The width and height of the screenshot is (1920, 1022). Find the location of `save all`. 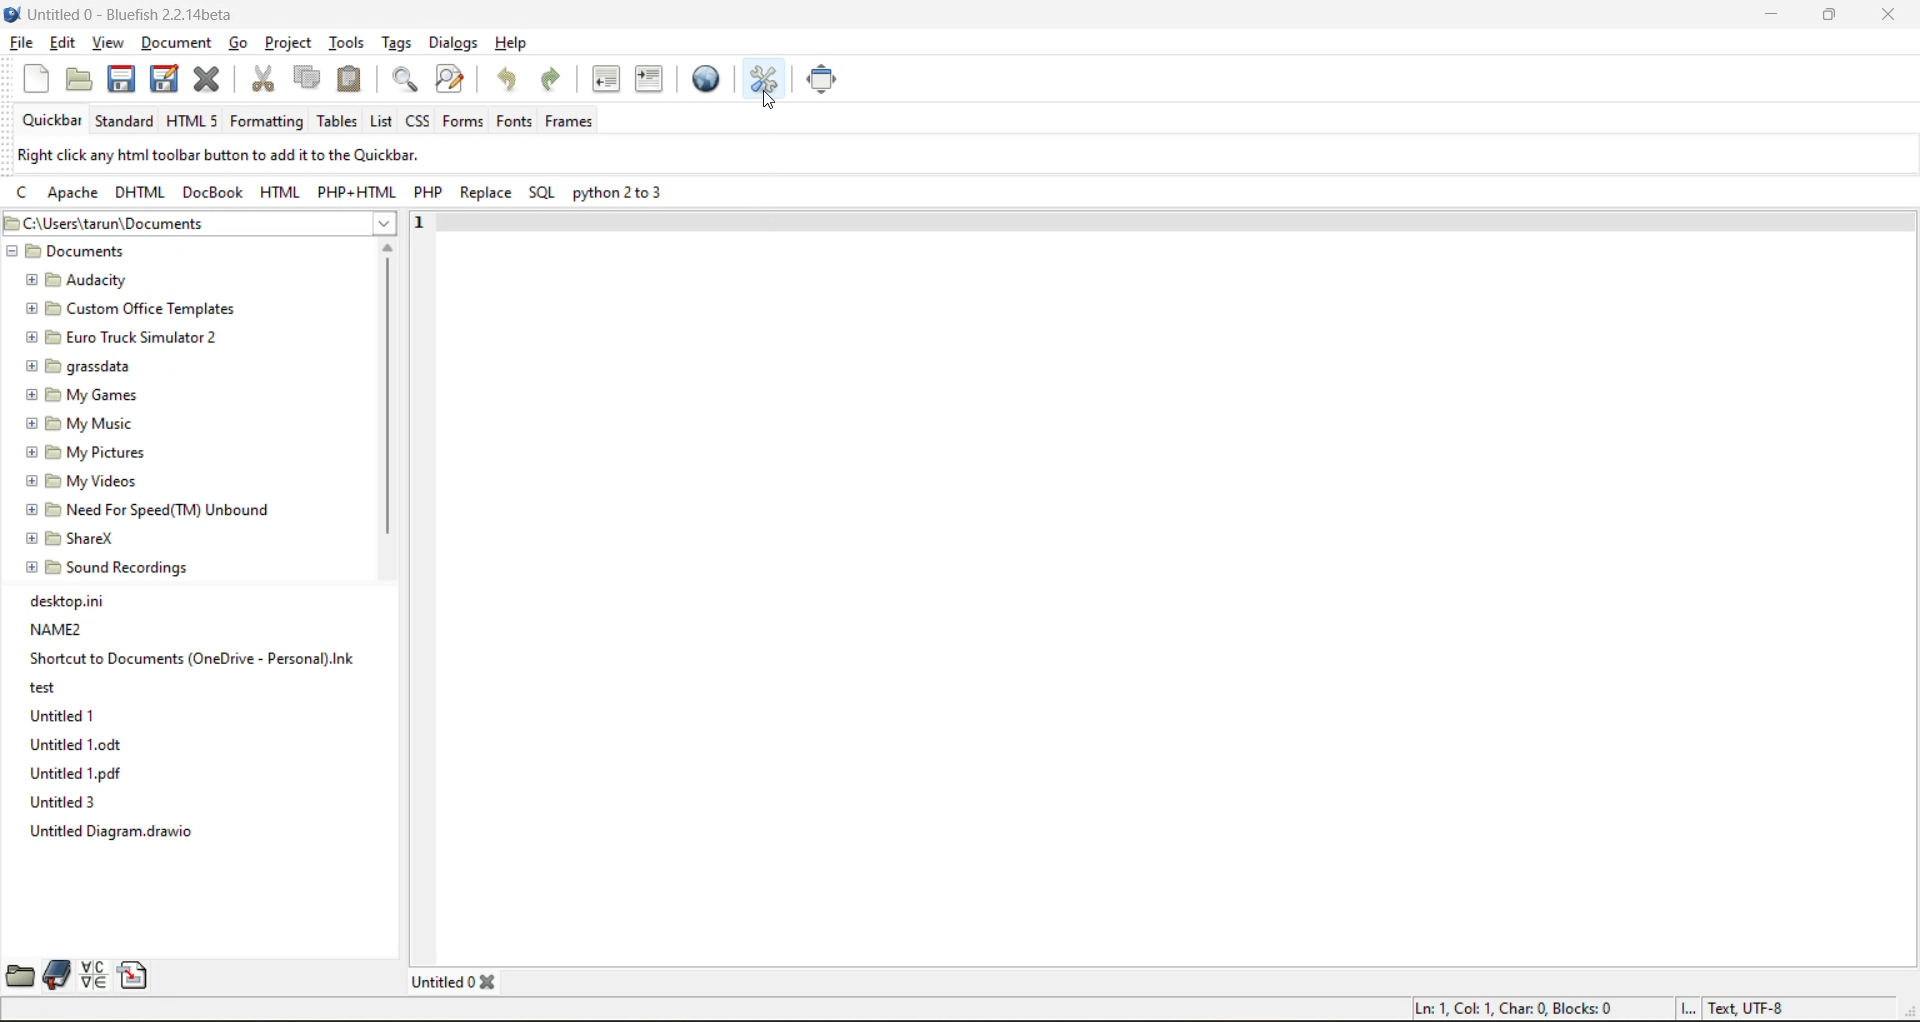

save all is located at coordinates (163, 77).